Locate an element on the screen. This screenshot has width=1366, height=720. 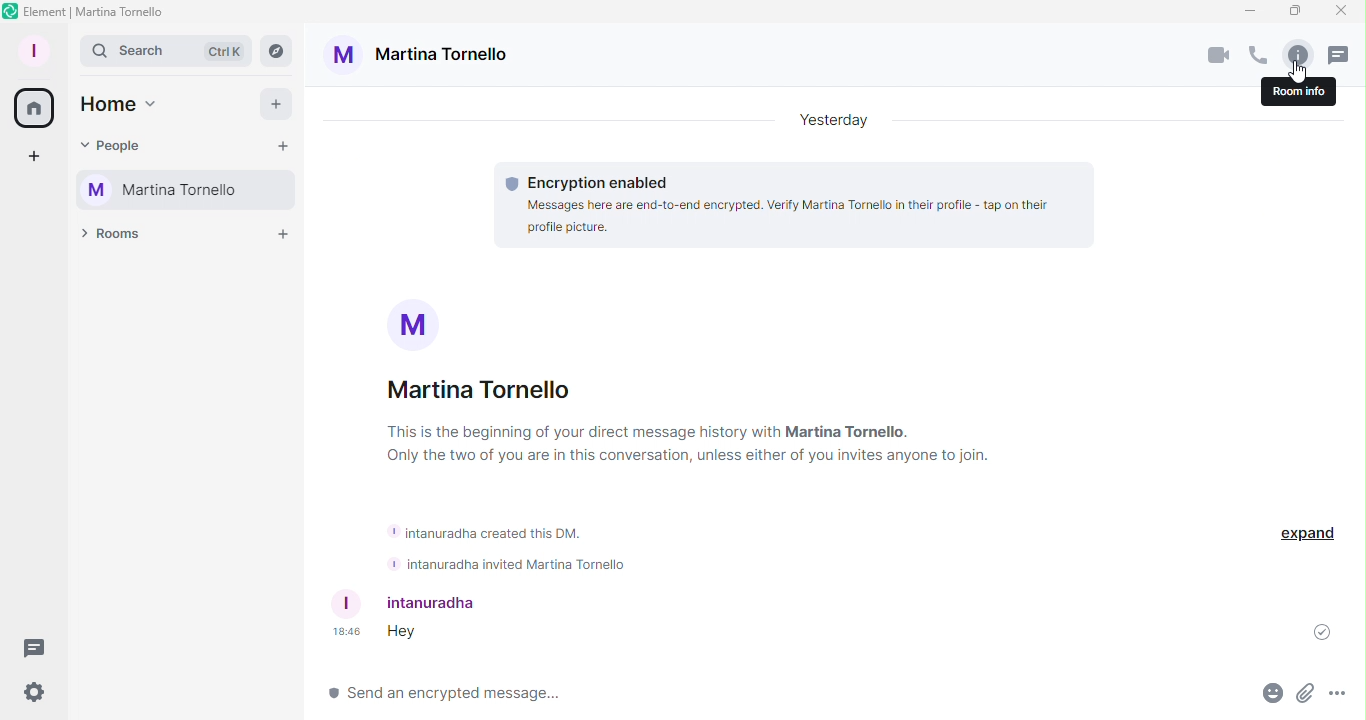
Attachment is located at coordinates (1306, 696).